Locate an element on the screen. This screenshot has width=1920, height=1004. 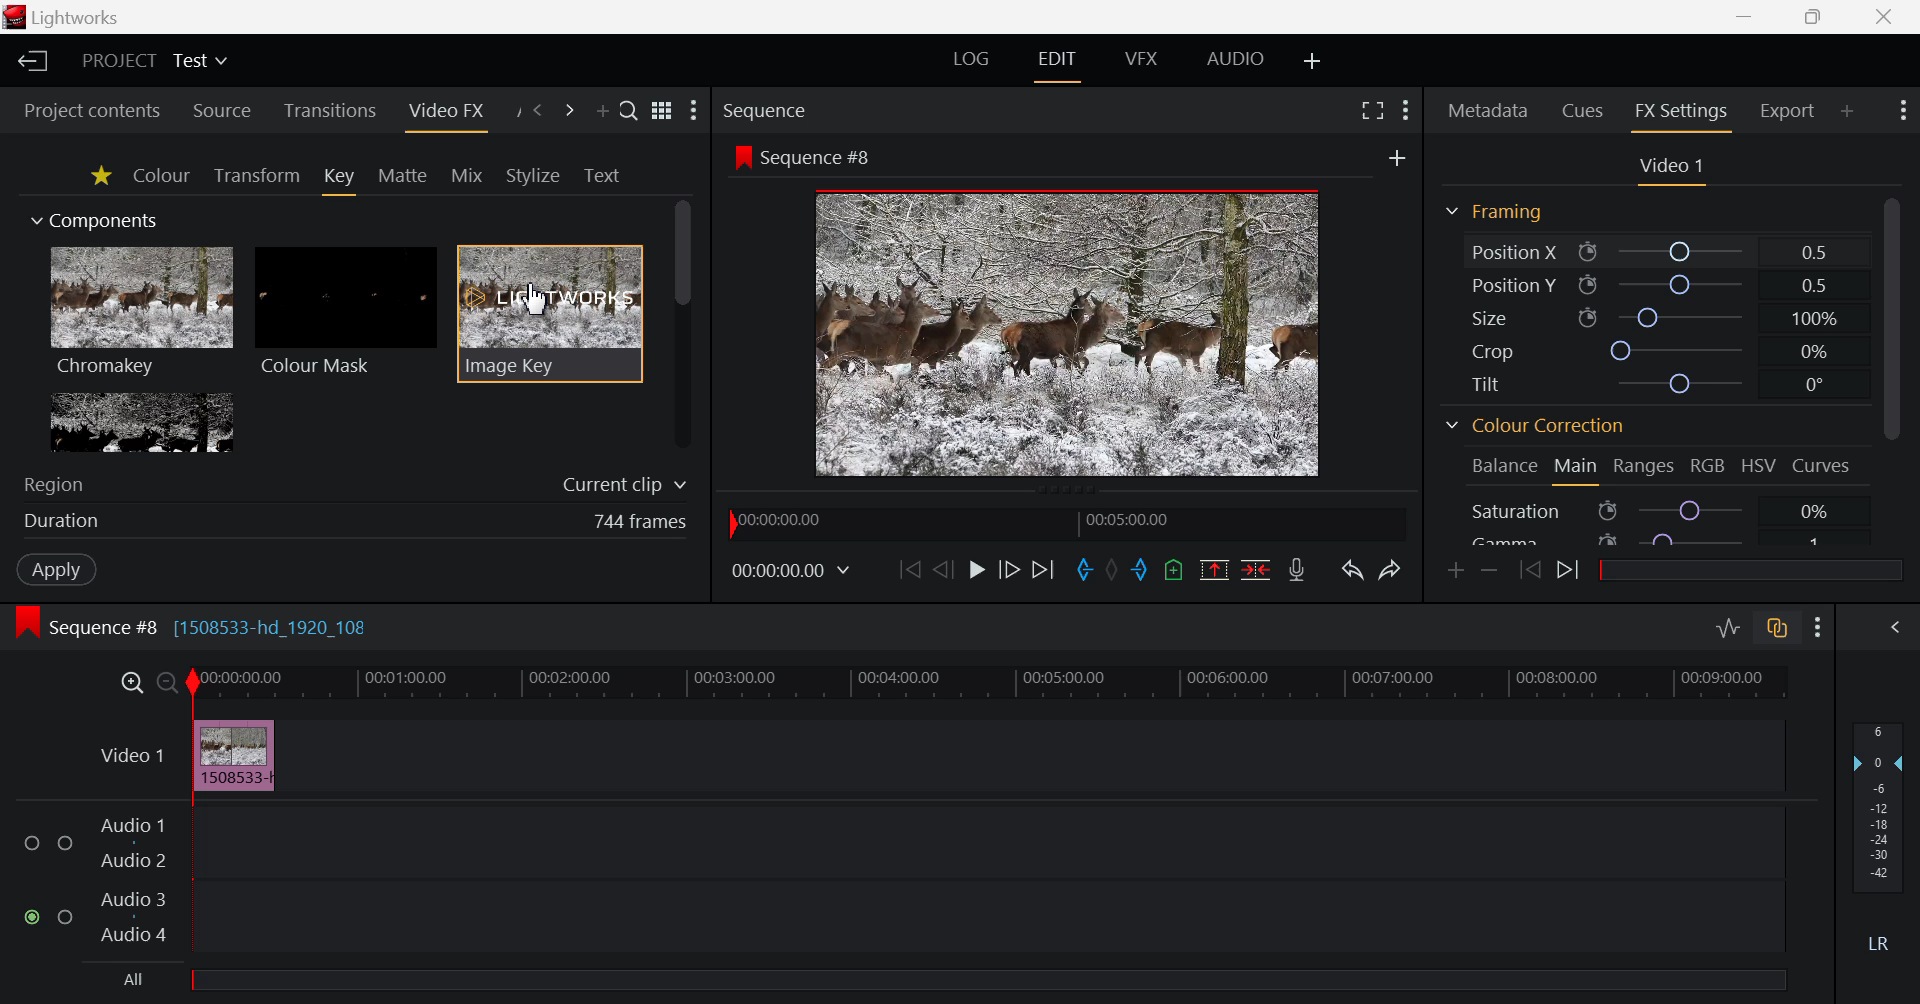
Gamma is located at coordinates (1511, 539).